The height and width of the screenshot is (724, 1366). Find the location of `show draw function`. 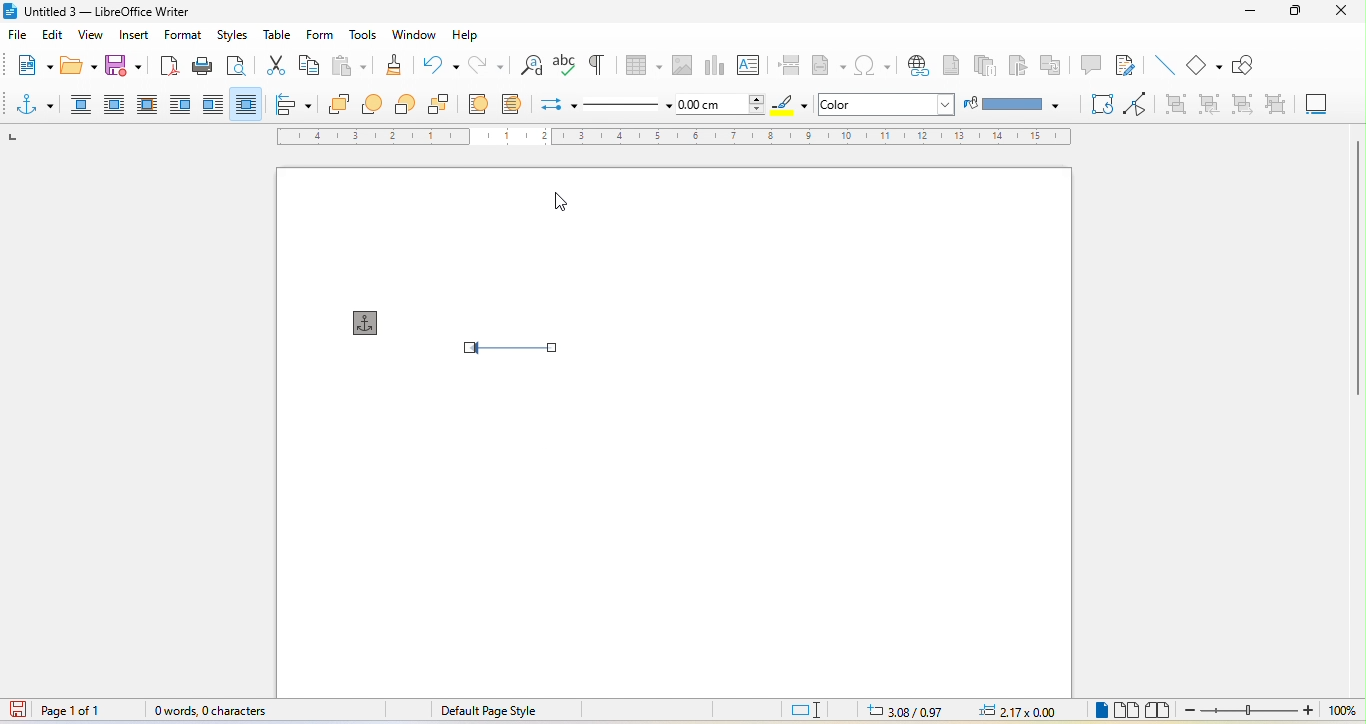

show draw function is located at coordinates (1247, 65).